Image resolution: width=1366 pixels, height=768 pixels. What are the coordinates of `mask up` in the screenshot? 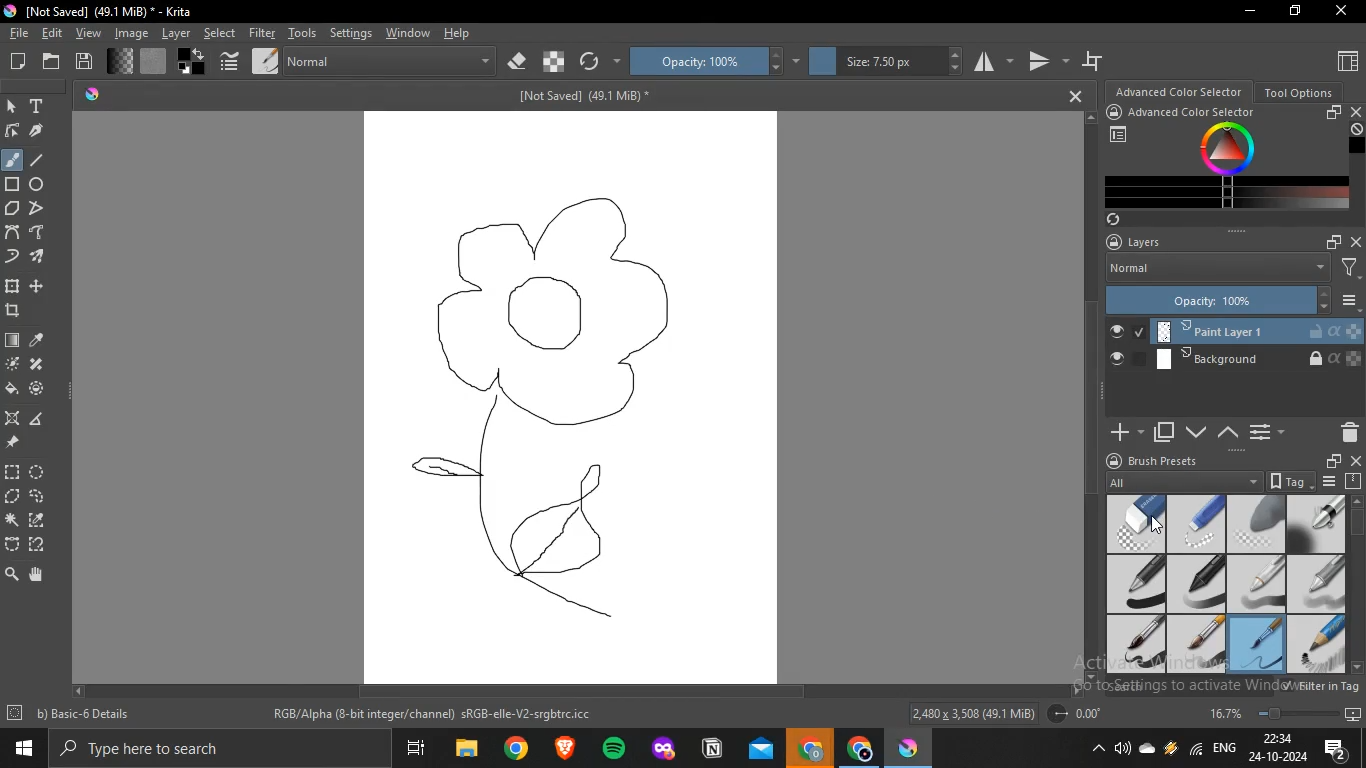 It's located at (1229, 433).